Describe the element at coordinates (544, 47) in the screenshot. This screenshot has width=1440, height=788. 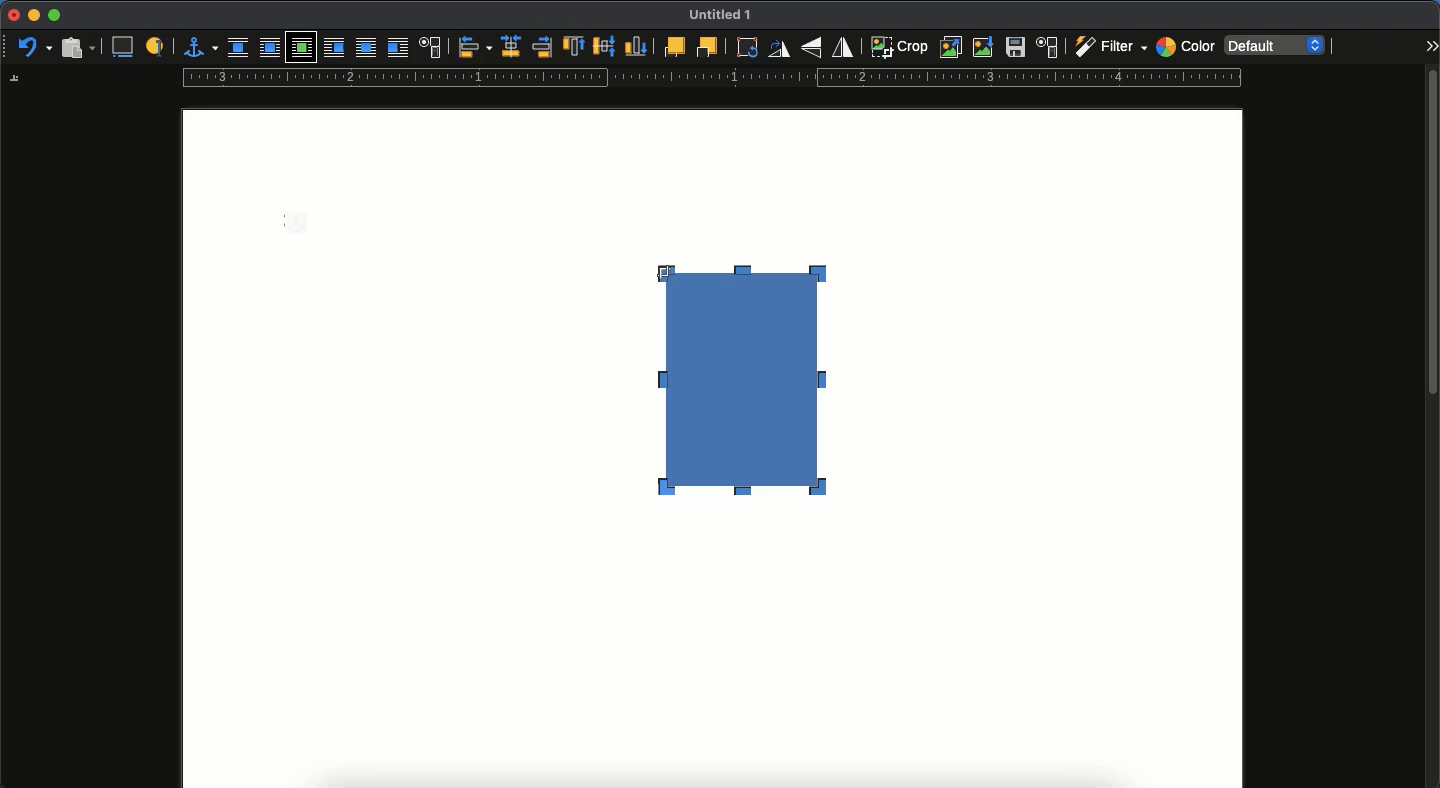
I see `right` at that location.